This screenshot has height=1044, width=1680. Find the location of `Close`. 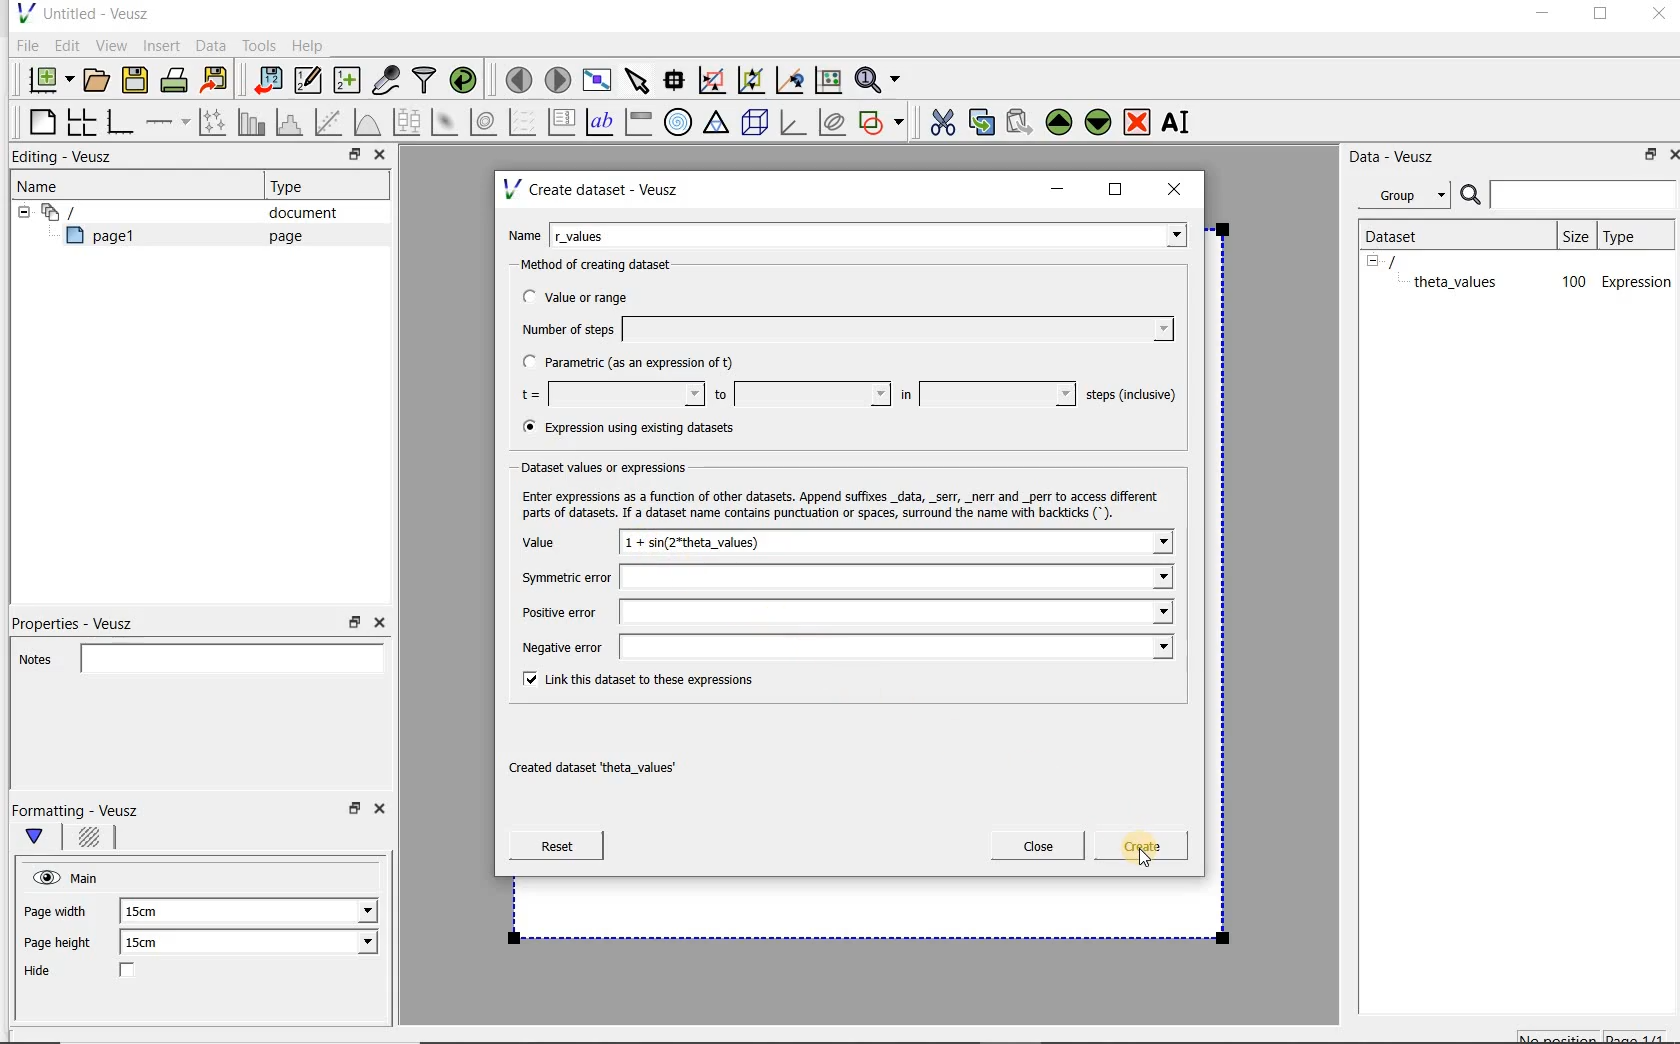

Close is located at coordinates (1038, 846).